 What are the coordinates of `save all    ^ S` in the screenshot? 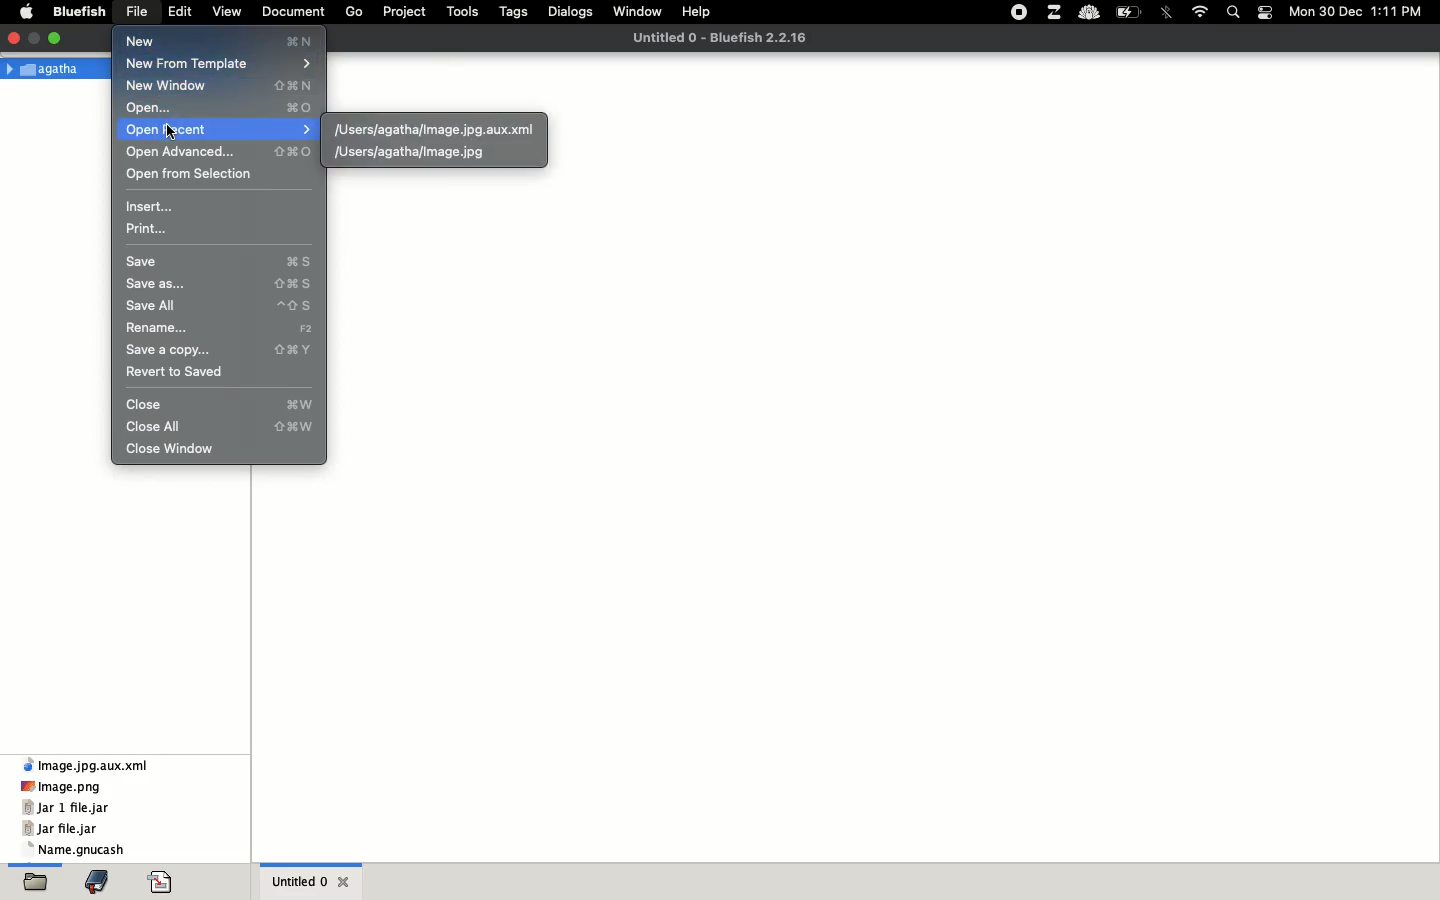 It's located at (219, 306).